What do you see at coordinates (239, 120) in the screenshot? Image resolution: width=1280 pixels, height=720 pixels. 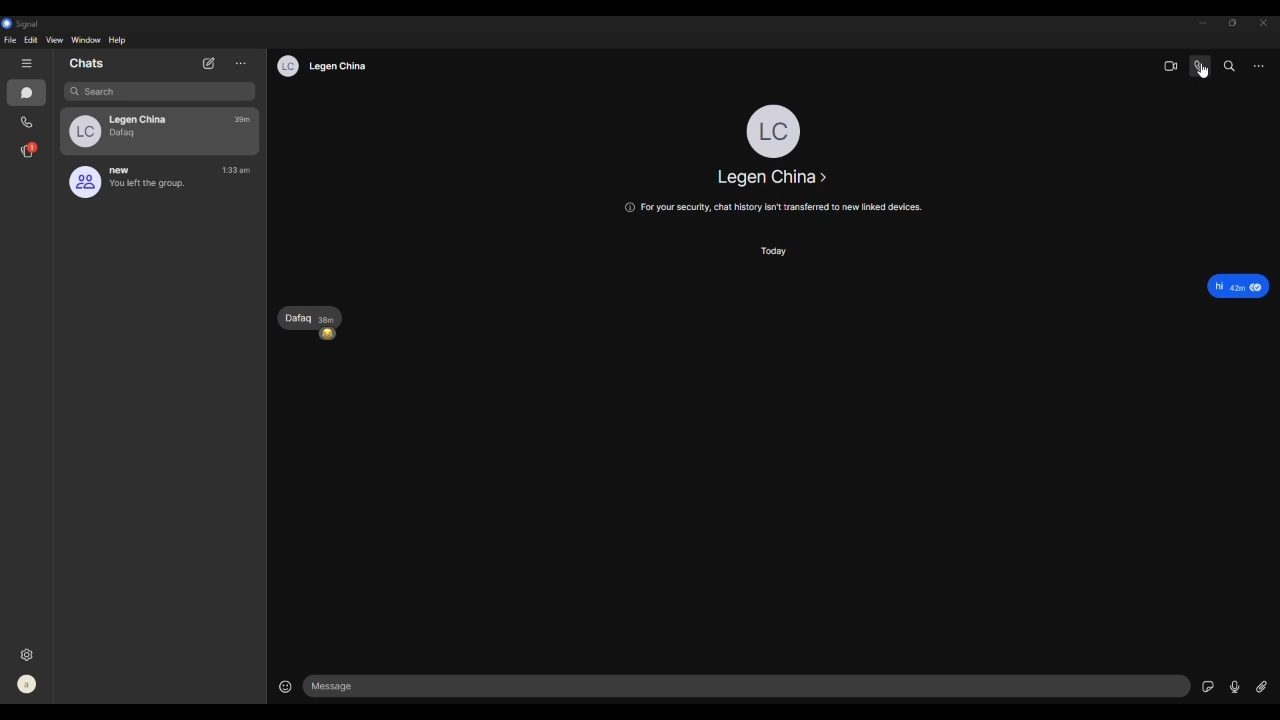 I see `33m` at bounding box center [239, 120].